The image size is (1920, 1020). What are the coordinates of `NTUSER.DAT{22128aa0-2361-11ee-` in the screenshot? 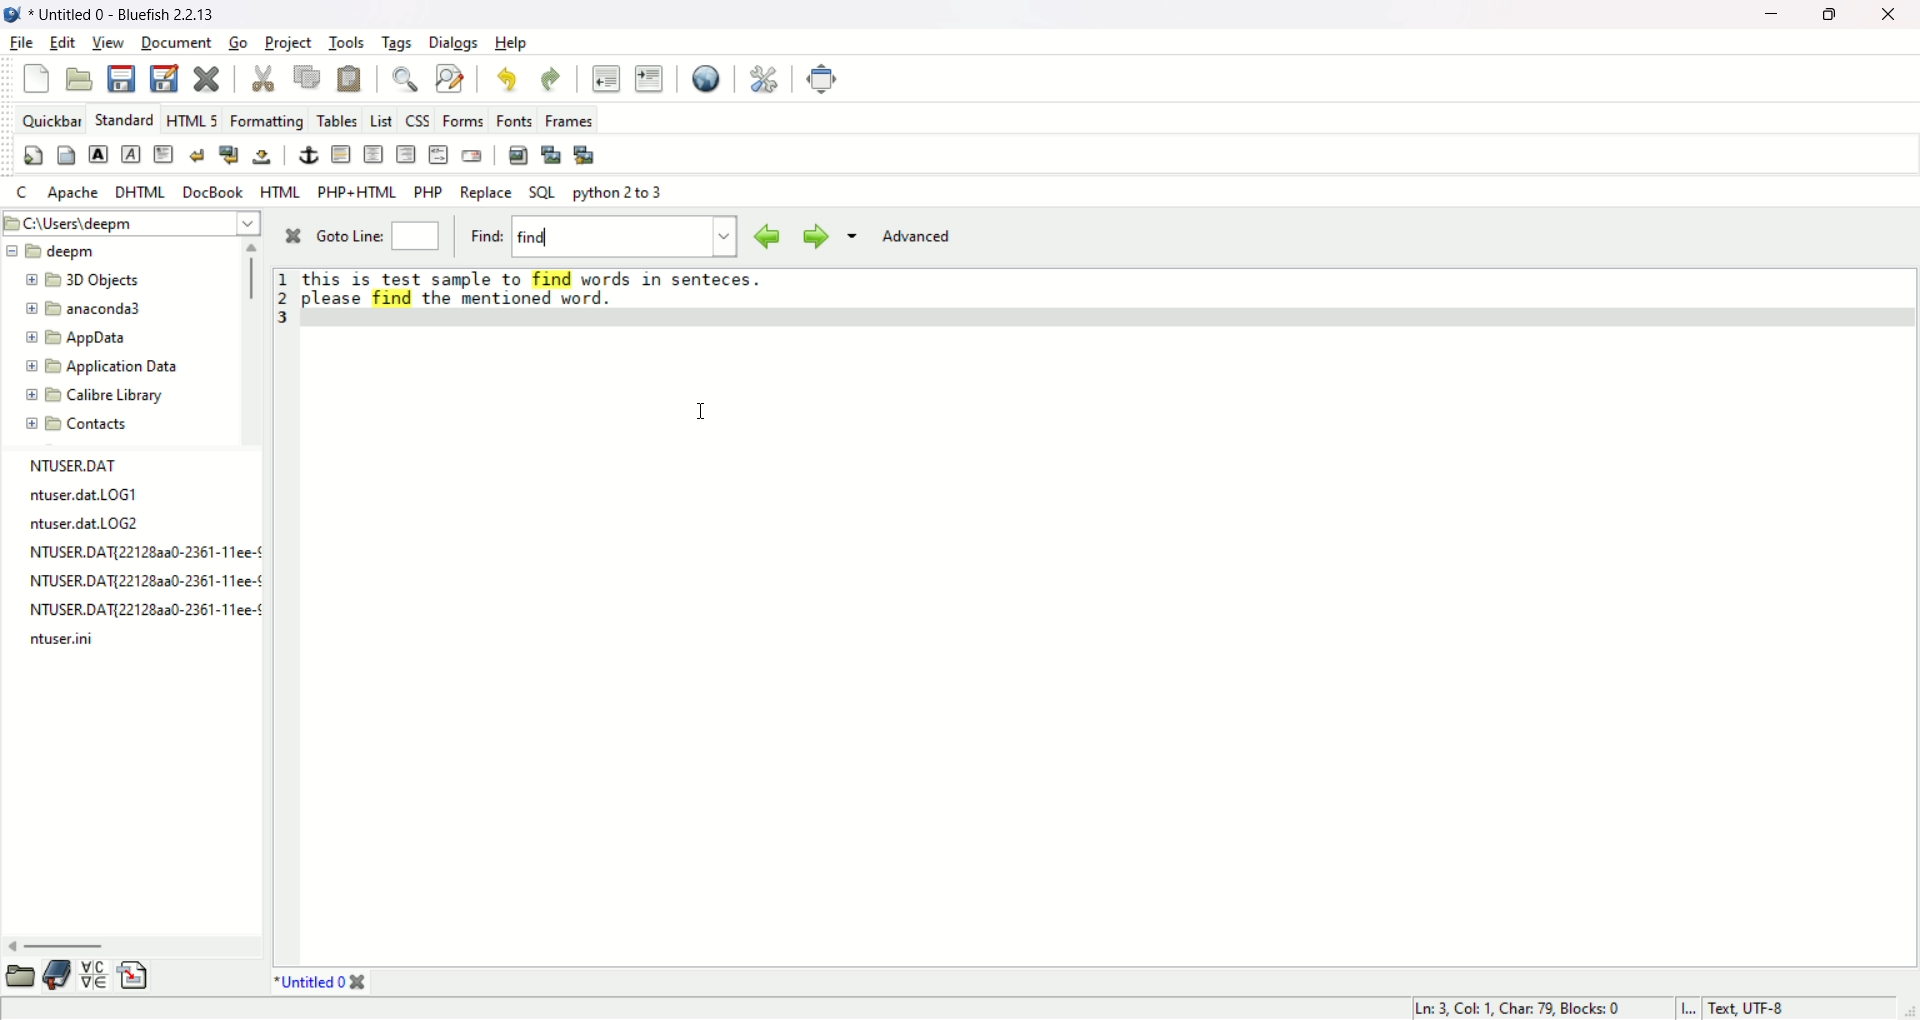 It's located at (131, 582).